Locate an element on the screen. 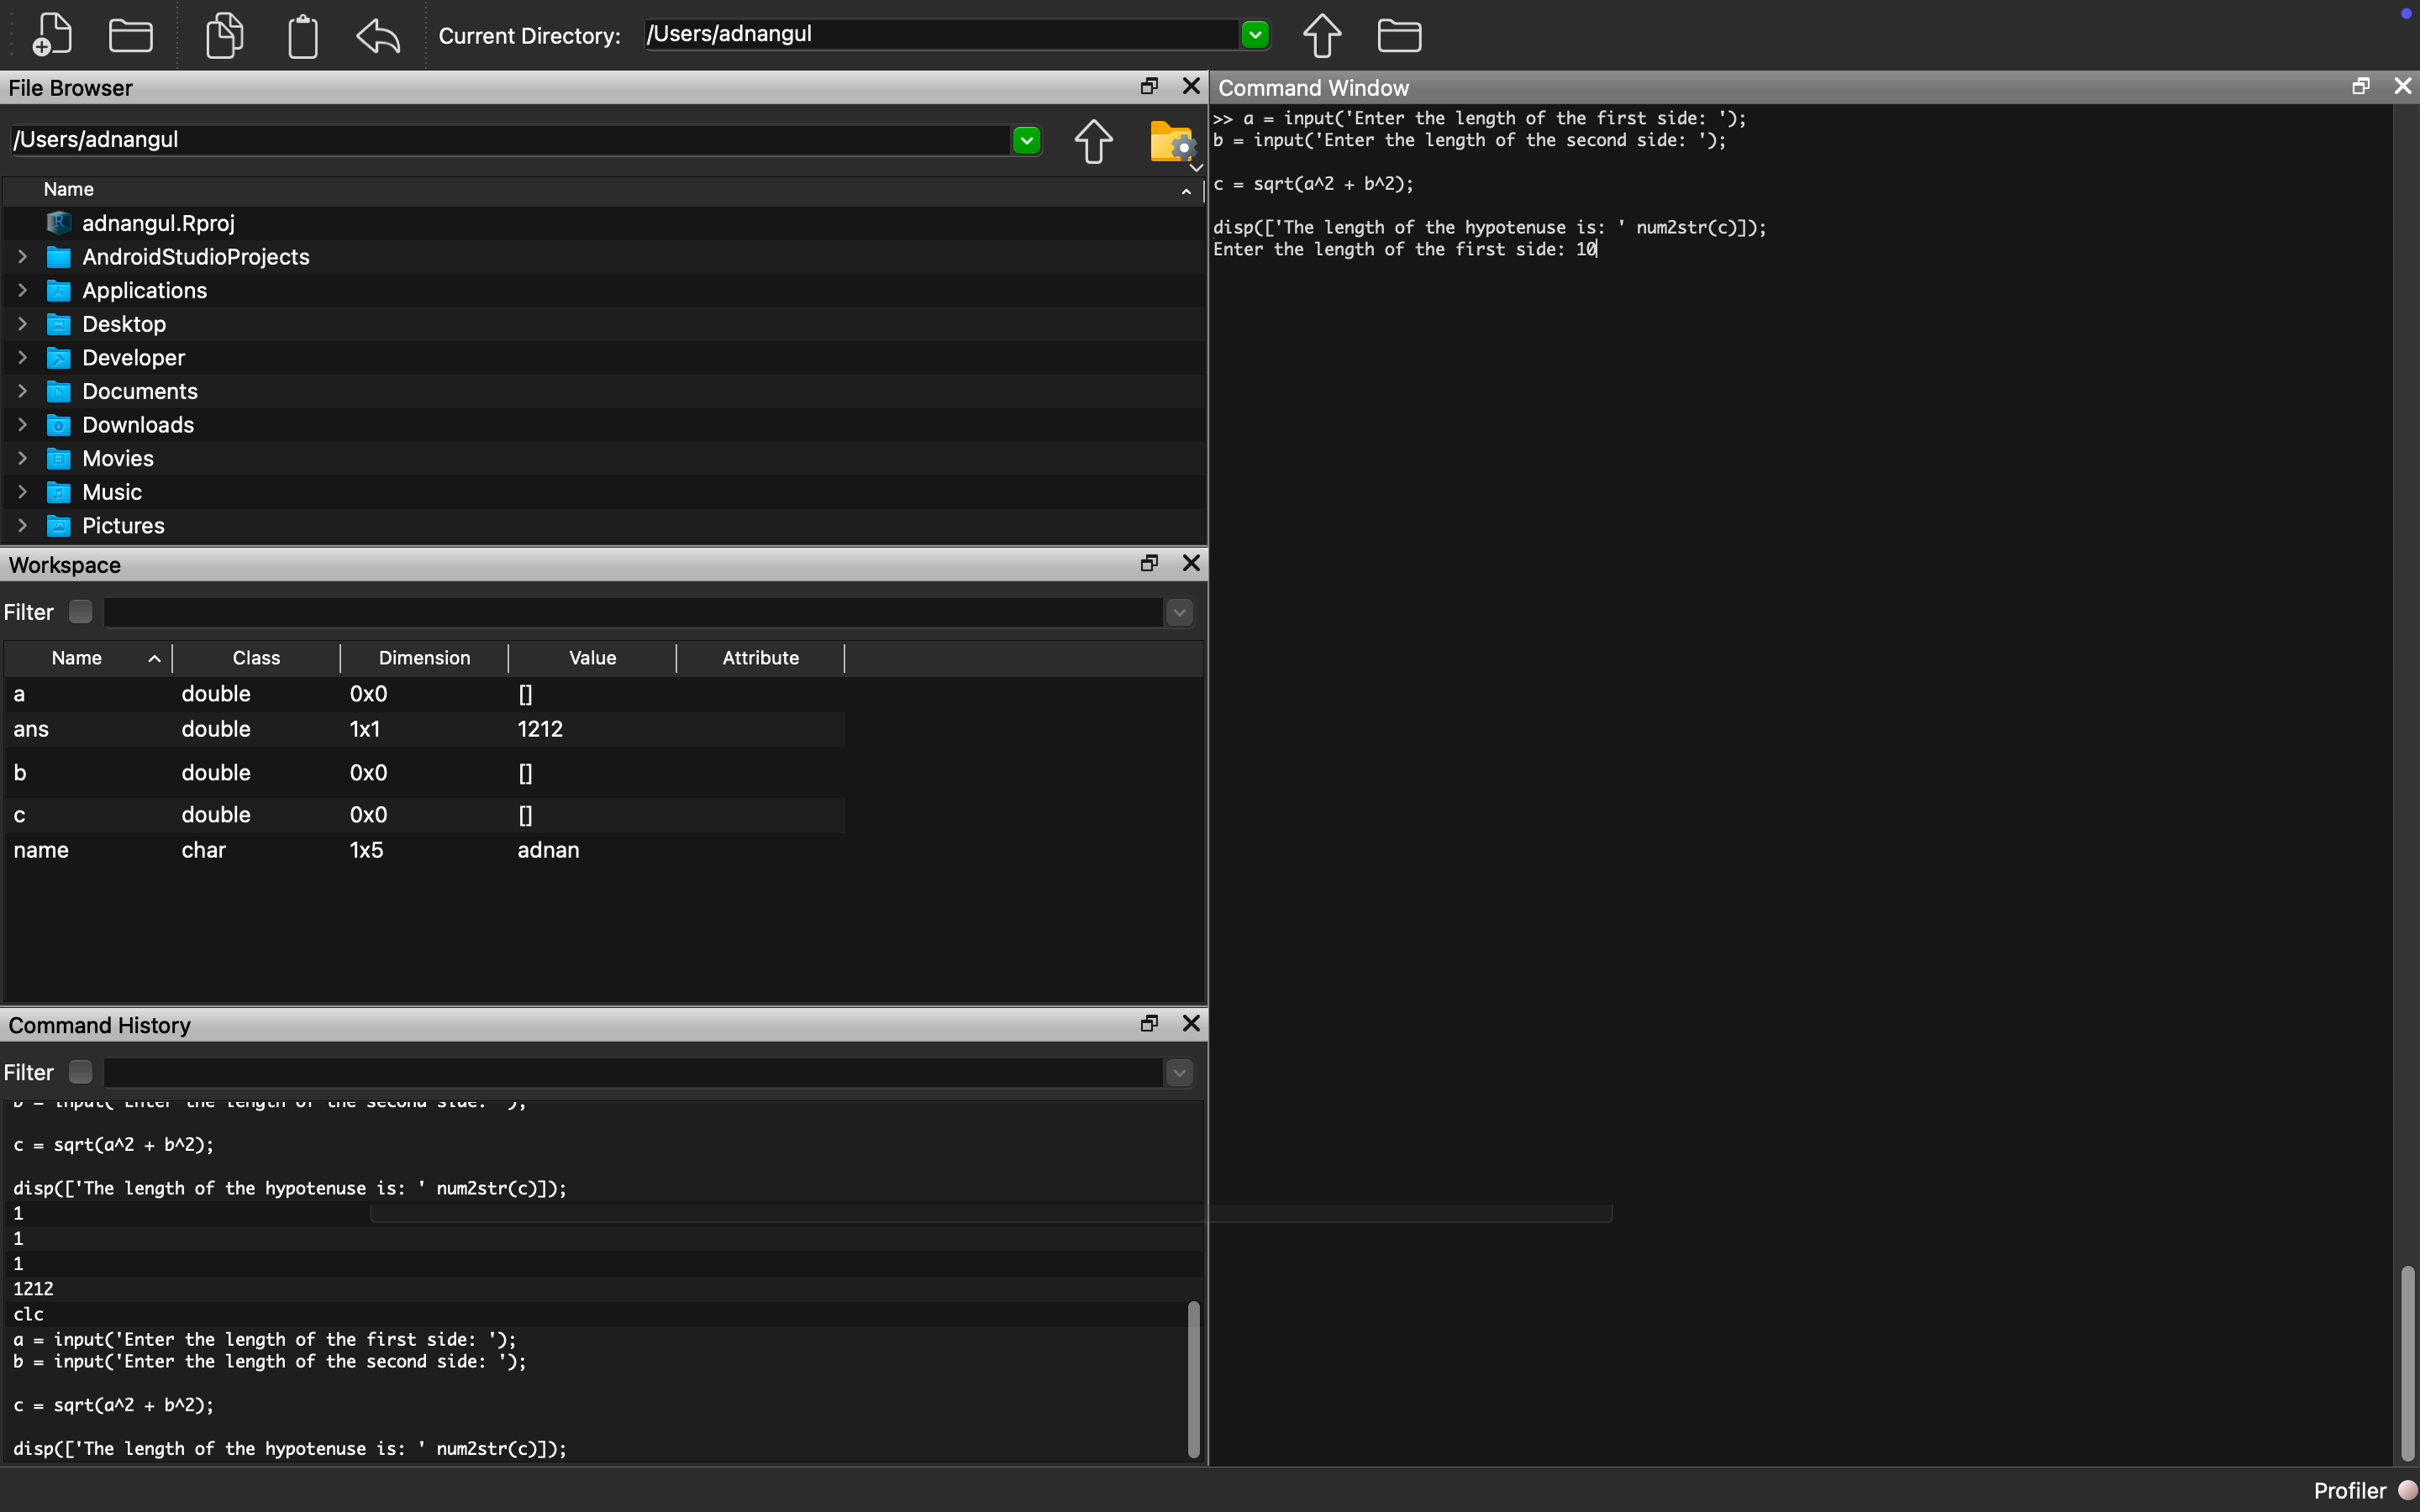 Image resolution: width=2420 pixels, height=1512 pixels. close is located at coordinates (1196, 564).